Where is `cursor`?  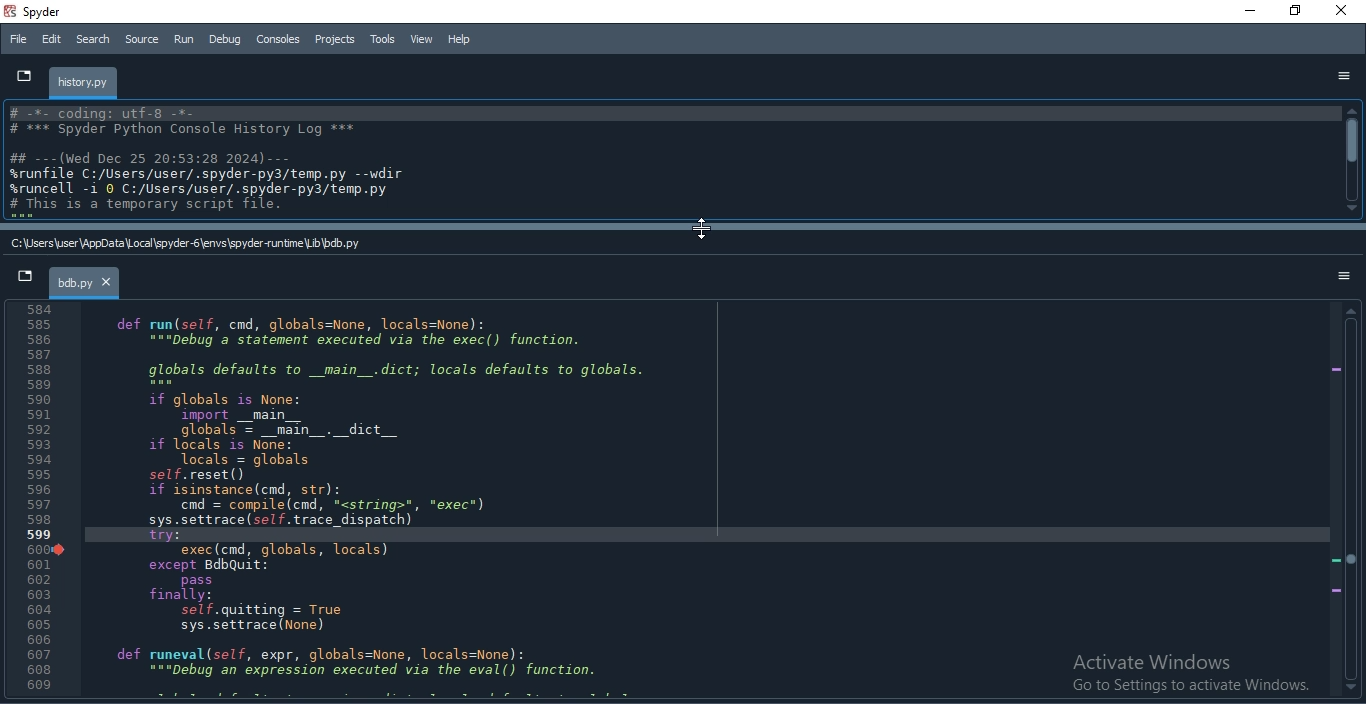
cursor is located at coordinates (704, 228).